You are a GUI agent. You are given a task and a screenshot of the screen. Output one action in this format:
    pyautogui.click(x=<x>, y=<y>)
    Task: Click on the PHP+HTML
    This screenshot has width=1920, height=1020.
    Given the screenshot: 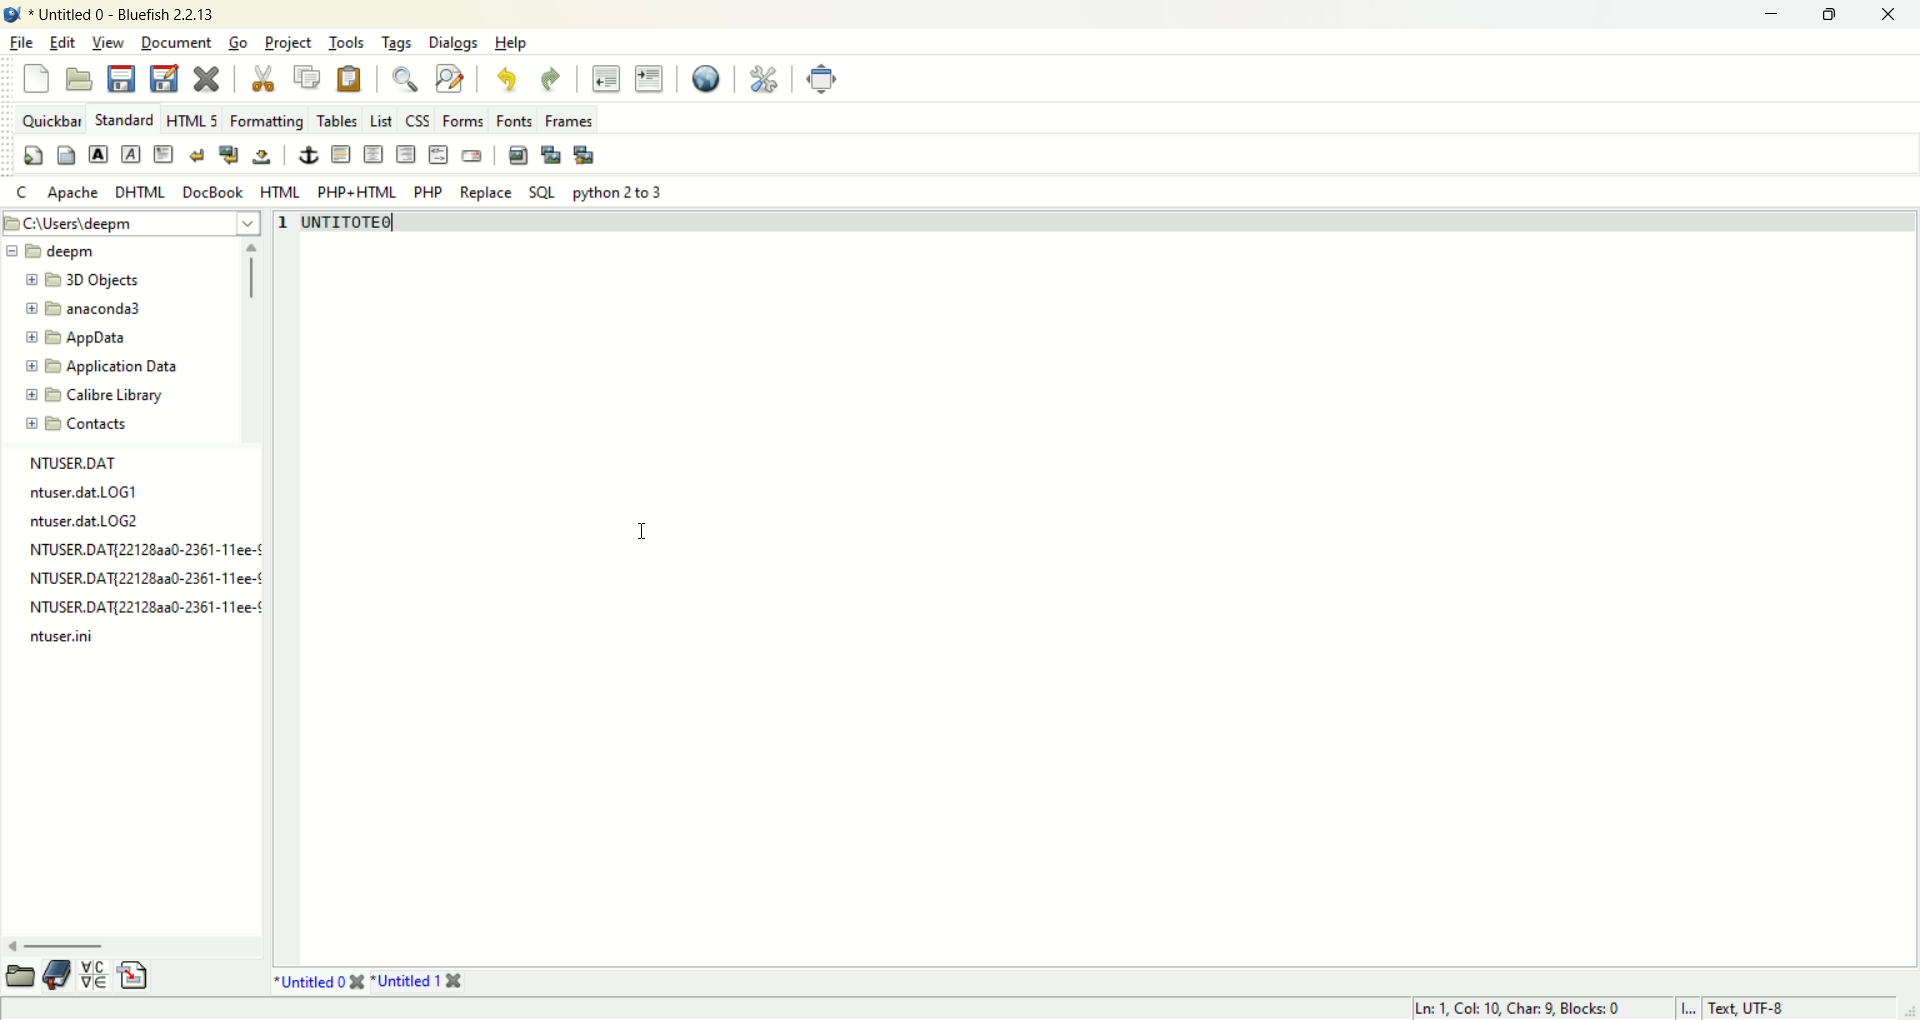 What is the action you would take?
    pyautogui.click(x=358, y=192)
    